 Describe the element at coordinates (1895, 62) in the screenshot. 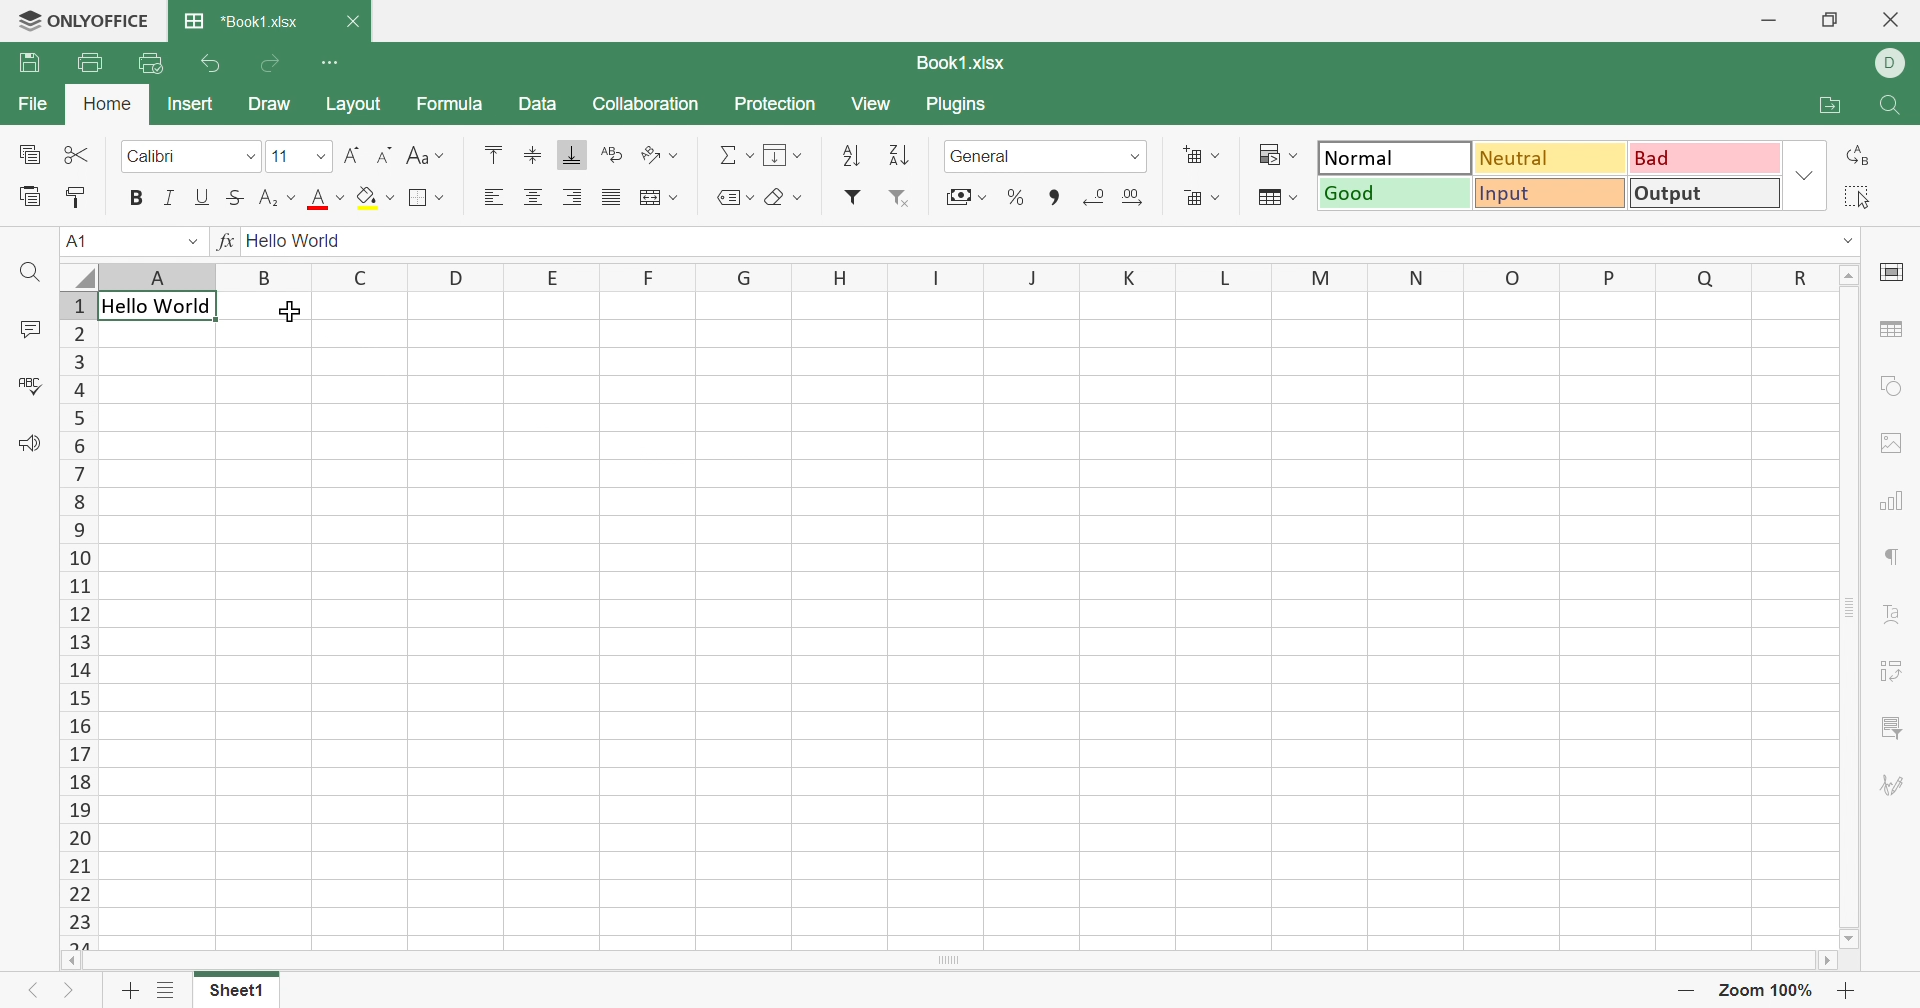

I see `ELL` at that location.